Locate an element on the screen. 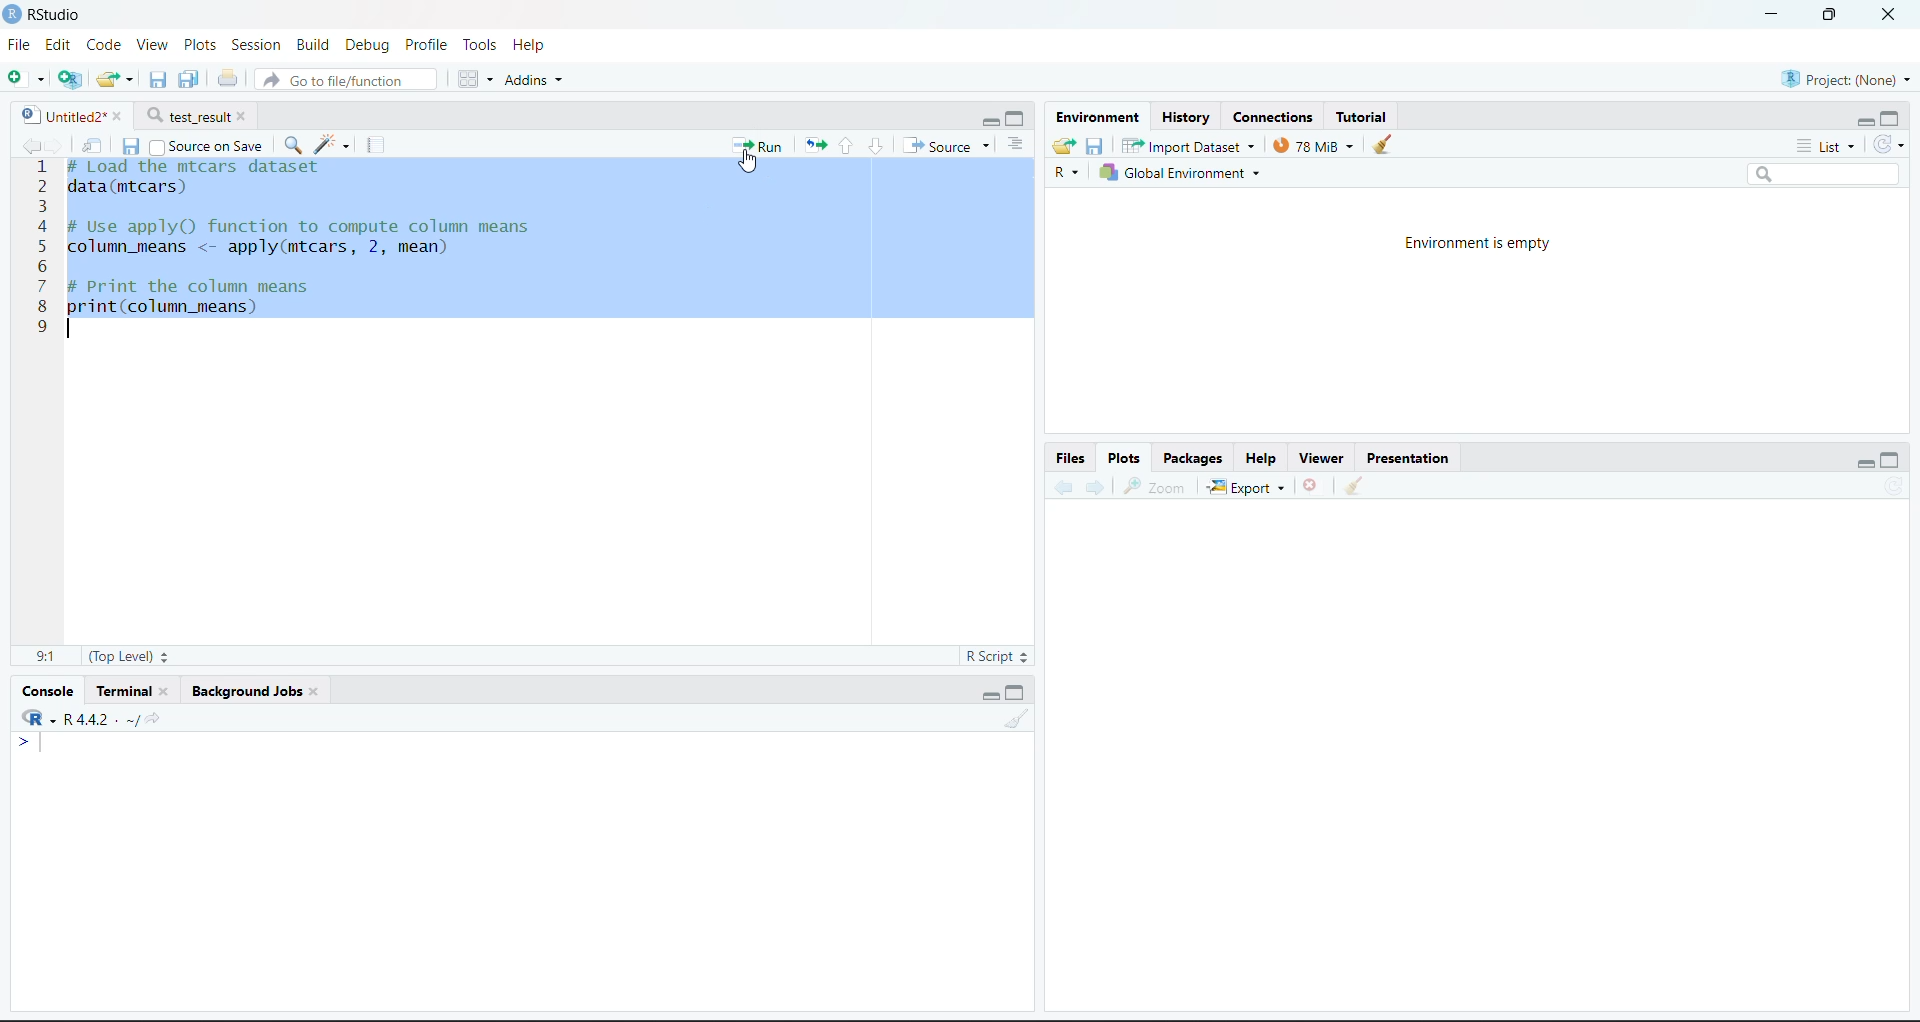 The image size is (1920, 1022). Go to previous section/chunk (Ctrl + PgUp) is located at coordinates (849, 148).